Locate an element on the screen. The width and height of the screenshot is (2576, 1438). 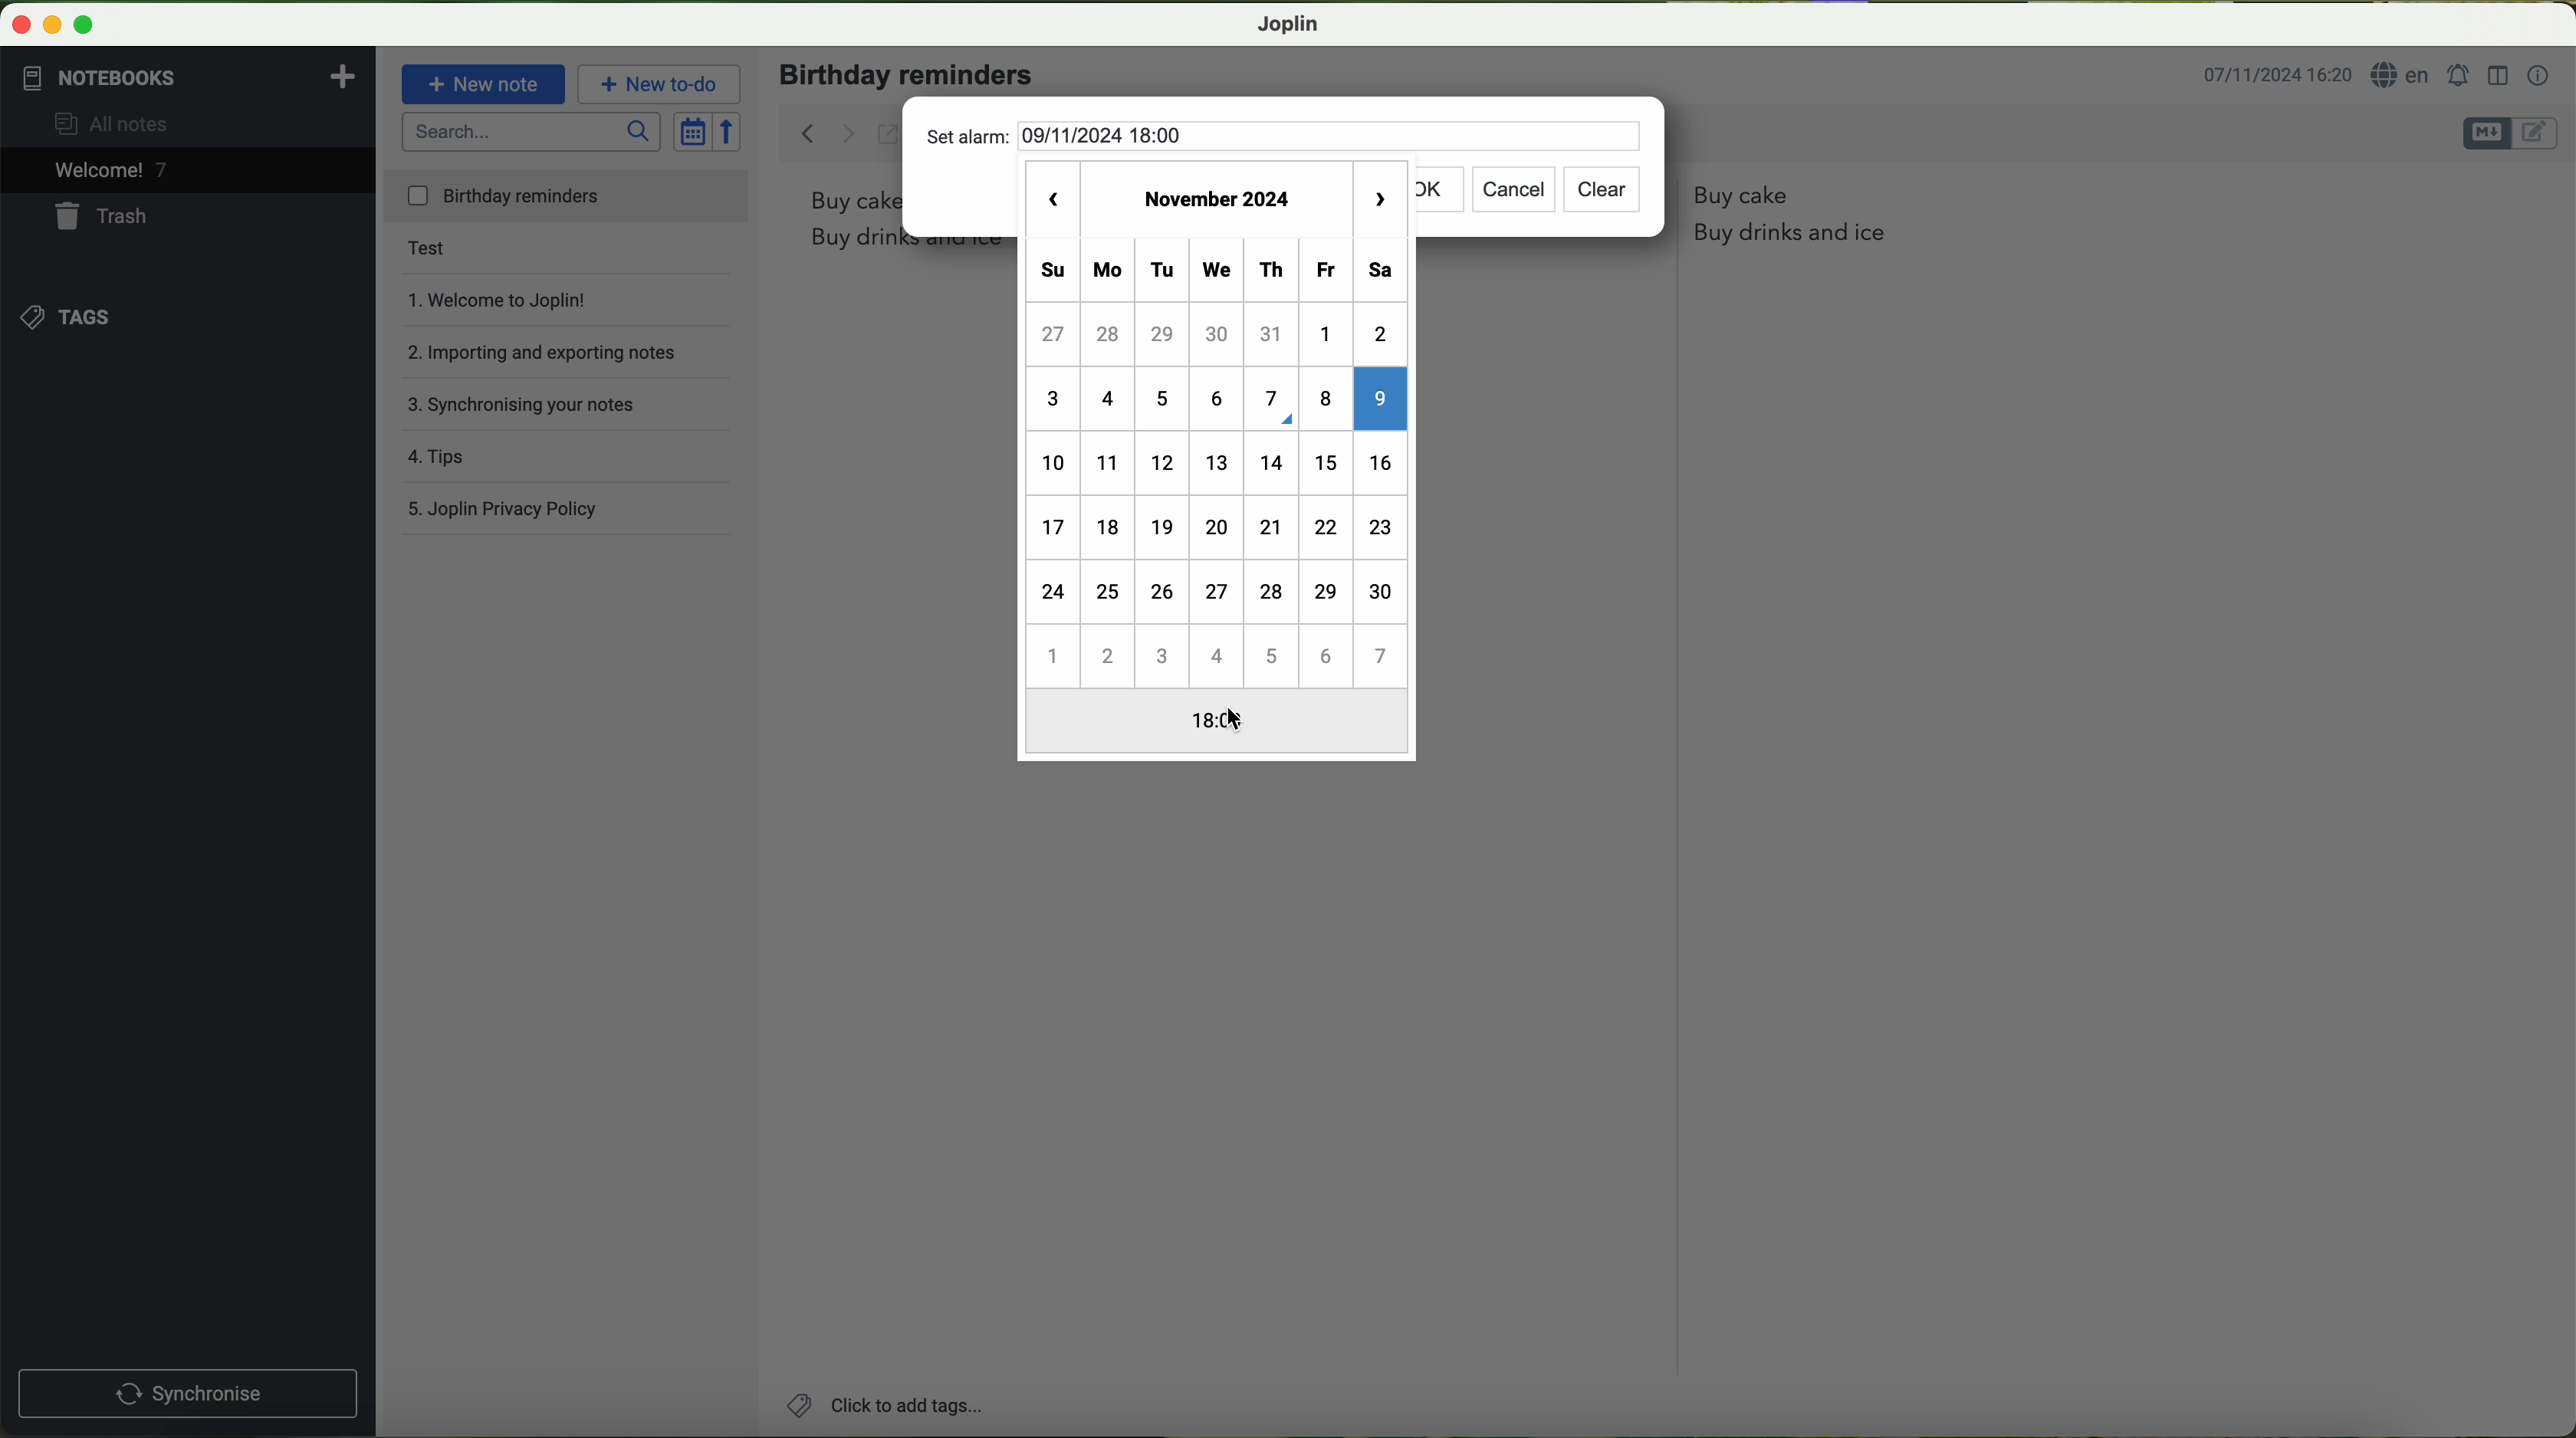
toggle editor layout is located at coordinates (2492, 73).